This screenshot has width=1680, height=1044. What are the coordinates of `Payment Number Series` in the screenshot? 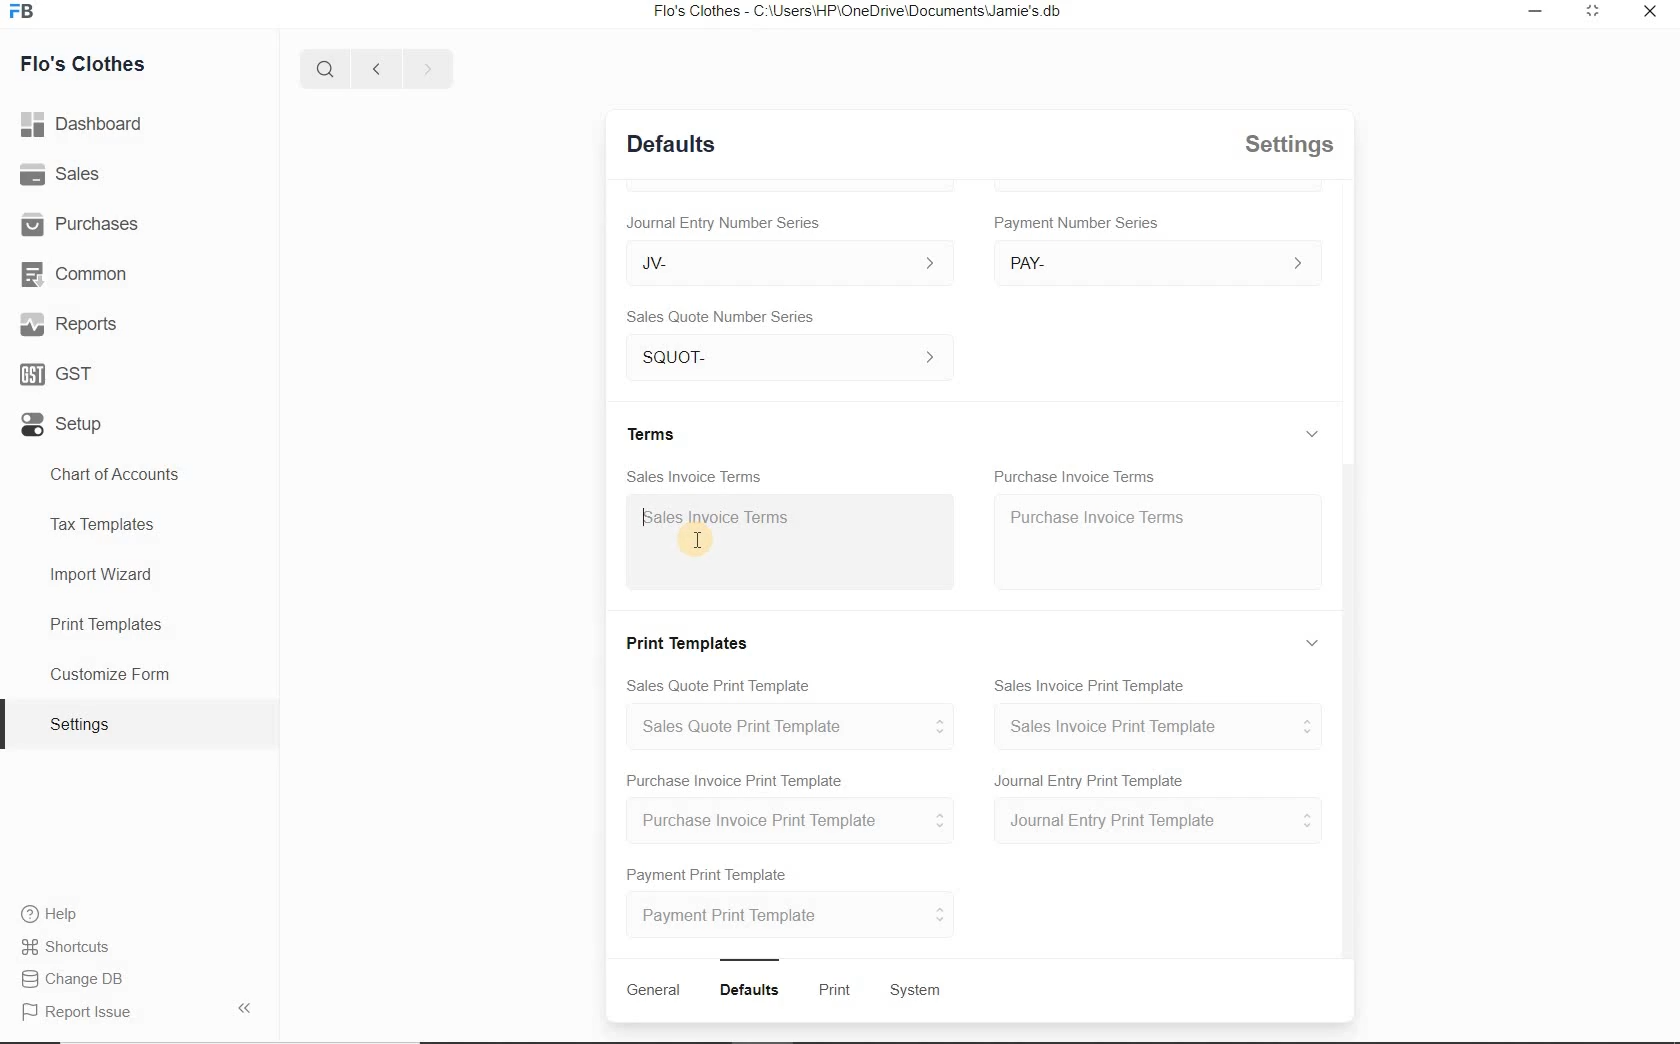 It's located at (1078, 223).